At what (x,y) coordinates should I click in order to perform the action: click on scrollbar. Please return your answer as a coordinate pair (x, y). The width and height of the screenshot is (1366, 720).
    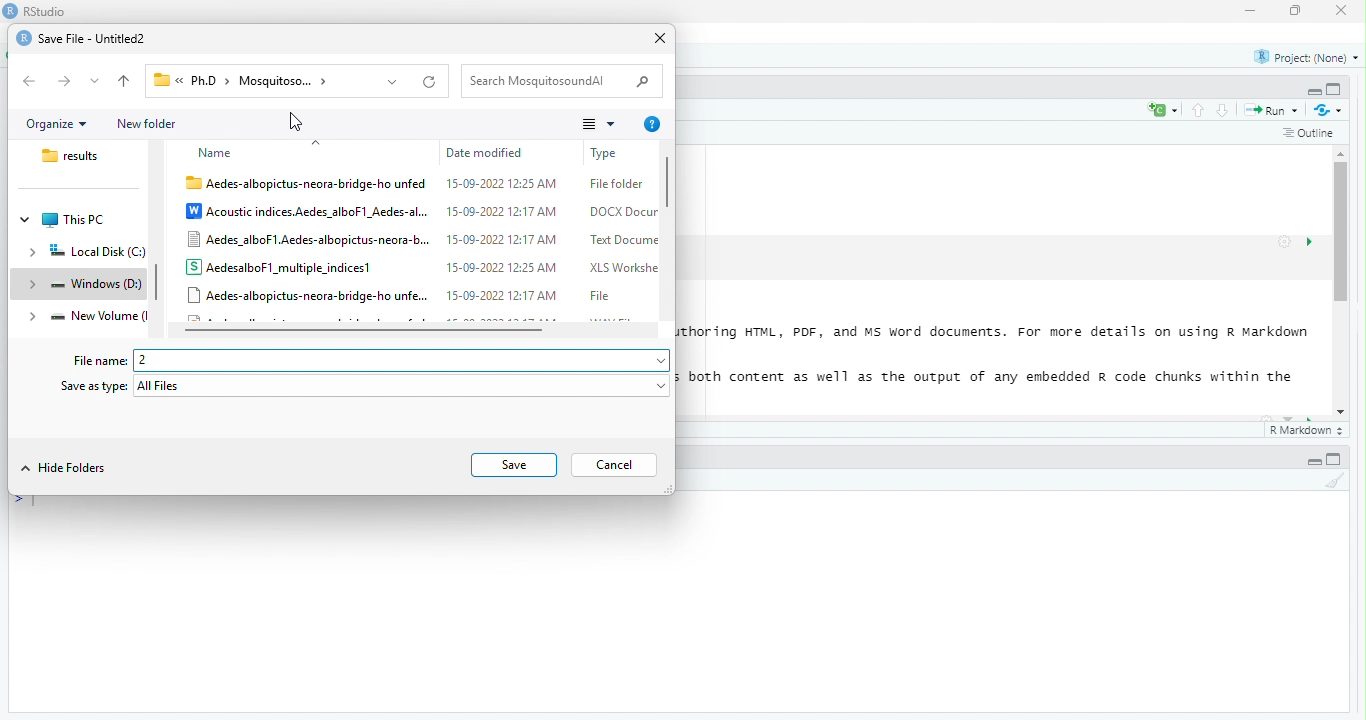
    Looking at the image, I should click on (667, 231).